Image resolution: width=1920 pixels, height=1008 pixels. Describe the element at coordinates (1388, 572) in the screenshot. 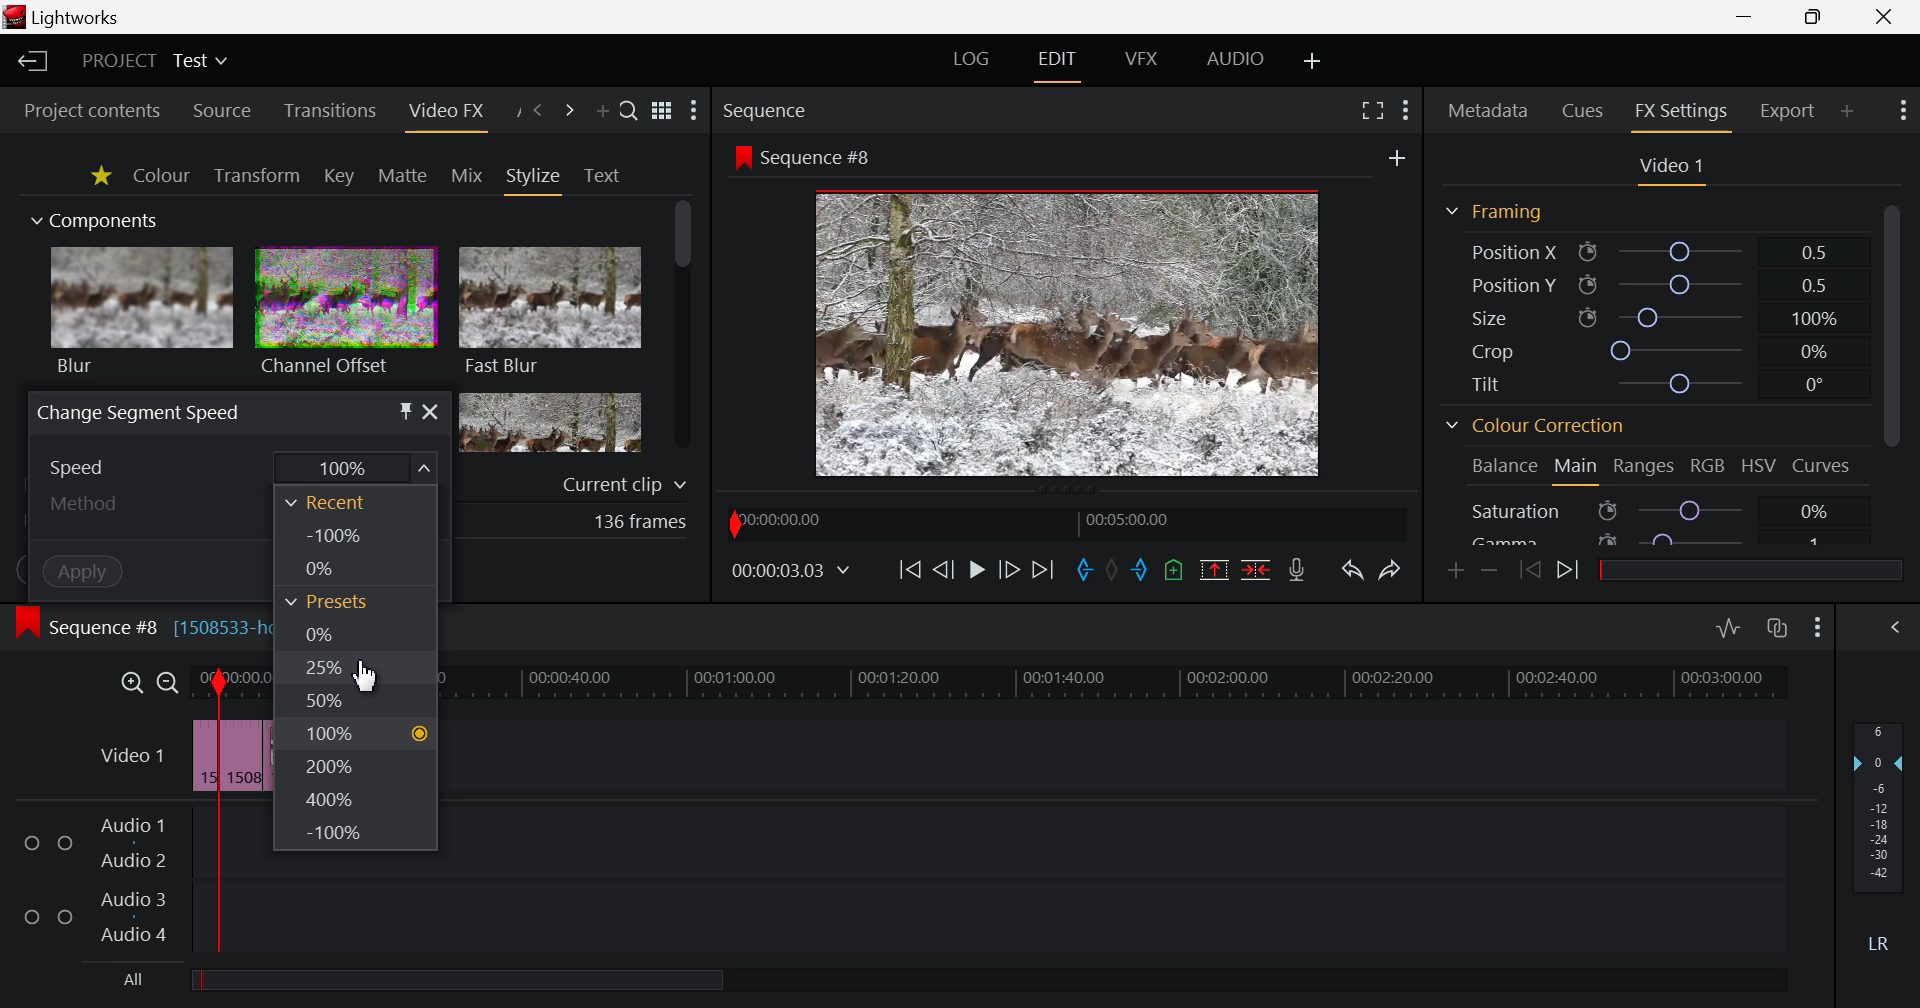

I see `Redo` at that location.